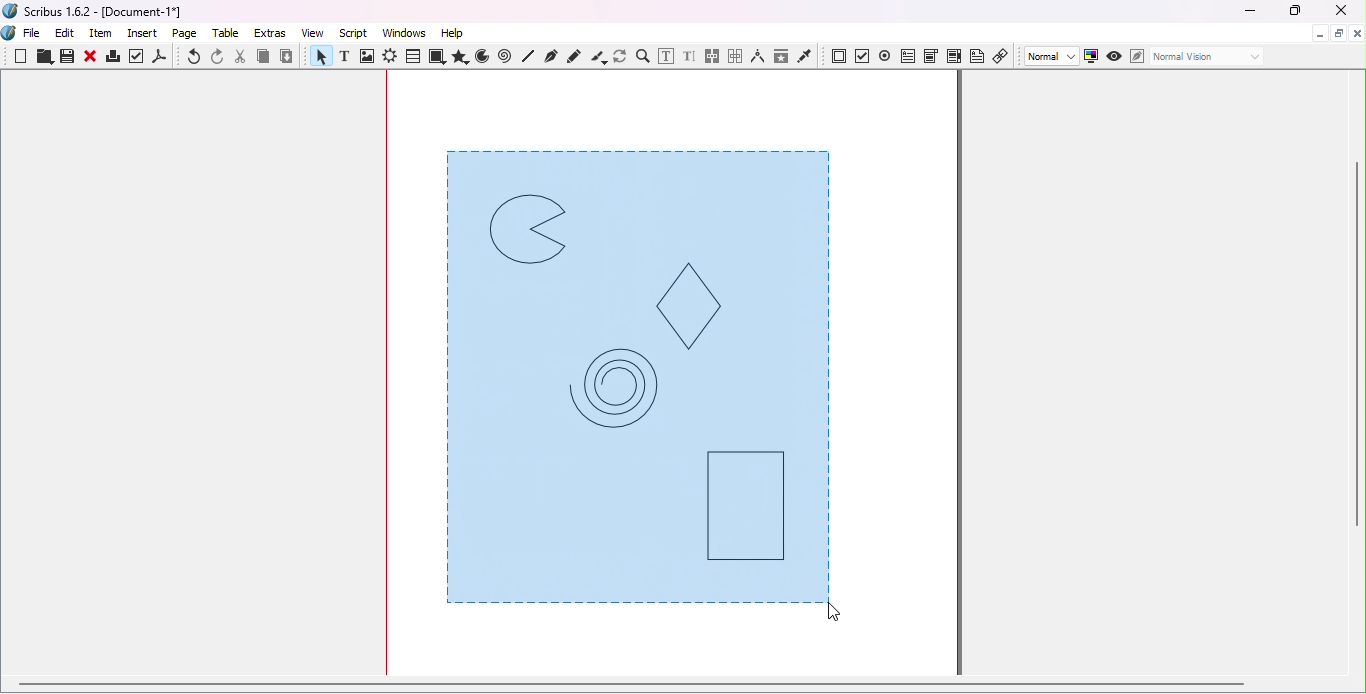  Describe the element at coordinates (90, 58) in the screenshot. I see `Close` at that location.